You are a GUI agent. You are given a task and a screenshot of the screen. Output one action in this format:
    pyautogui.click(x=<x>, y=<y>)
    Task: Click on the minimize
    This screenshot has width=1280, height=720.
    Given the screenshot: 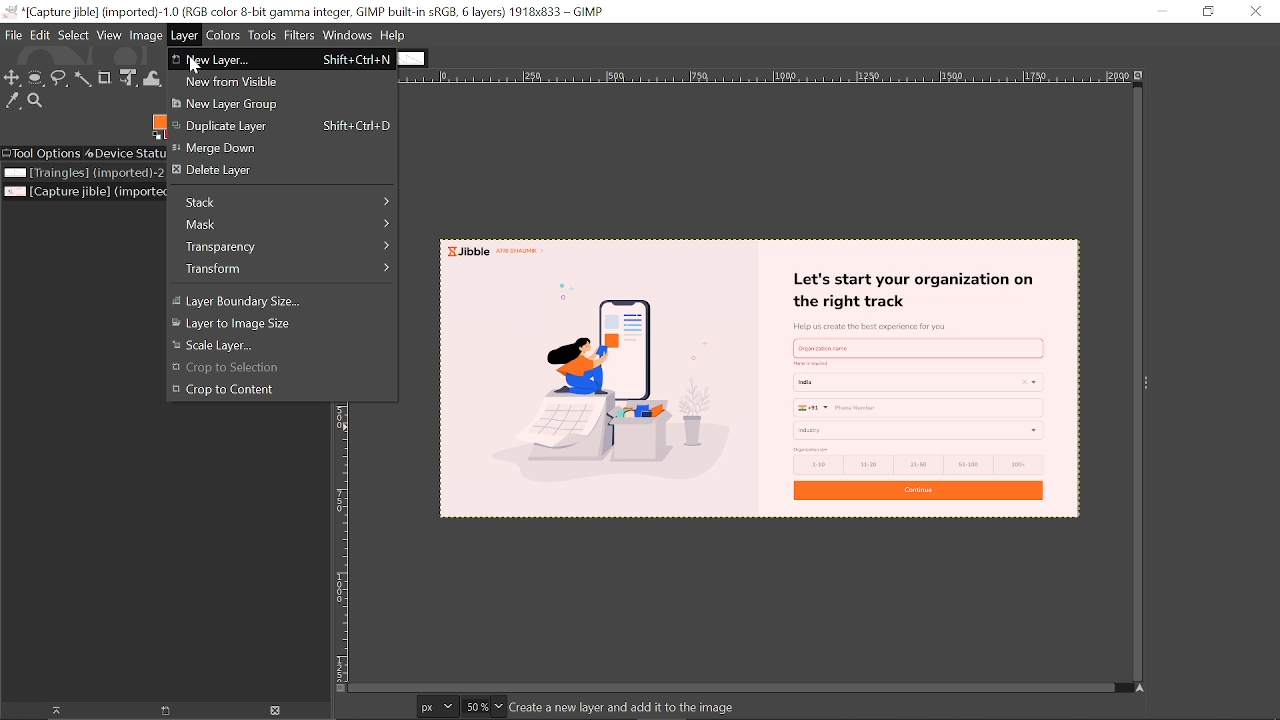 What is the action you would take?
    pyautogui.click(x=1155, y=11)
    